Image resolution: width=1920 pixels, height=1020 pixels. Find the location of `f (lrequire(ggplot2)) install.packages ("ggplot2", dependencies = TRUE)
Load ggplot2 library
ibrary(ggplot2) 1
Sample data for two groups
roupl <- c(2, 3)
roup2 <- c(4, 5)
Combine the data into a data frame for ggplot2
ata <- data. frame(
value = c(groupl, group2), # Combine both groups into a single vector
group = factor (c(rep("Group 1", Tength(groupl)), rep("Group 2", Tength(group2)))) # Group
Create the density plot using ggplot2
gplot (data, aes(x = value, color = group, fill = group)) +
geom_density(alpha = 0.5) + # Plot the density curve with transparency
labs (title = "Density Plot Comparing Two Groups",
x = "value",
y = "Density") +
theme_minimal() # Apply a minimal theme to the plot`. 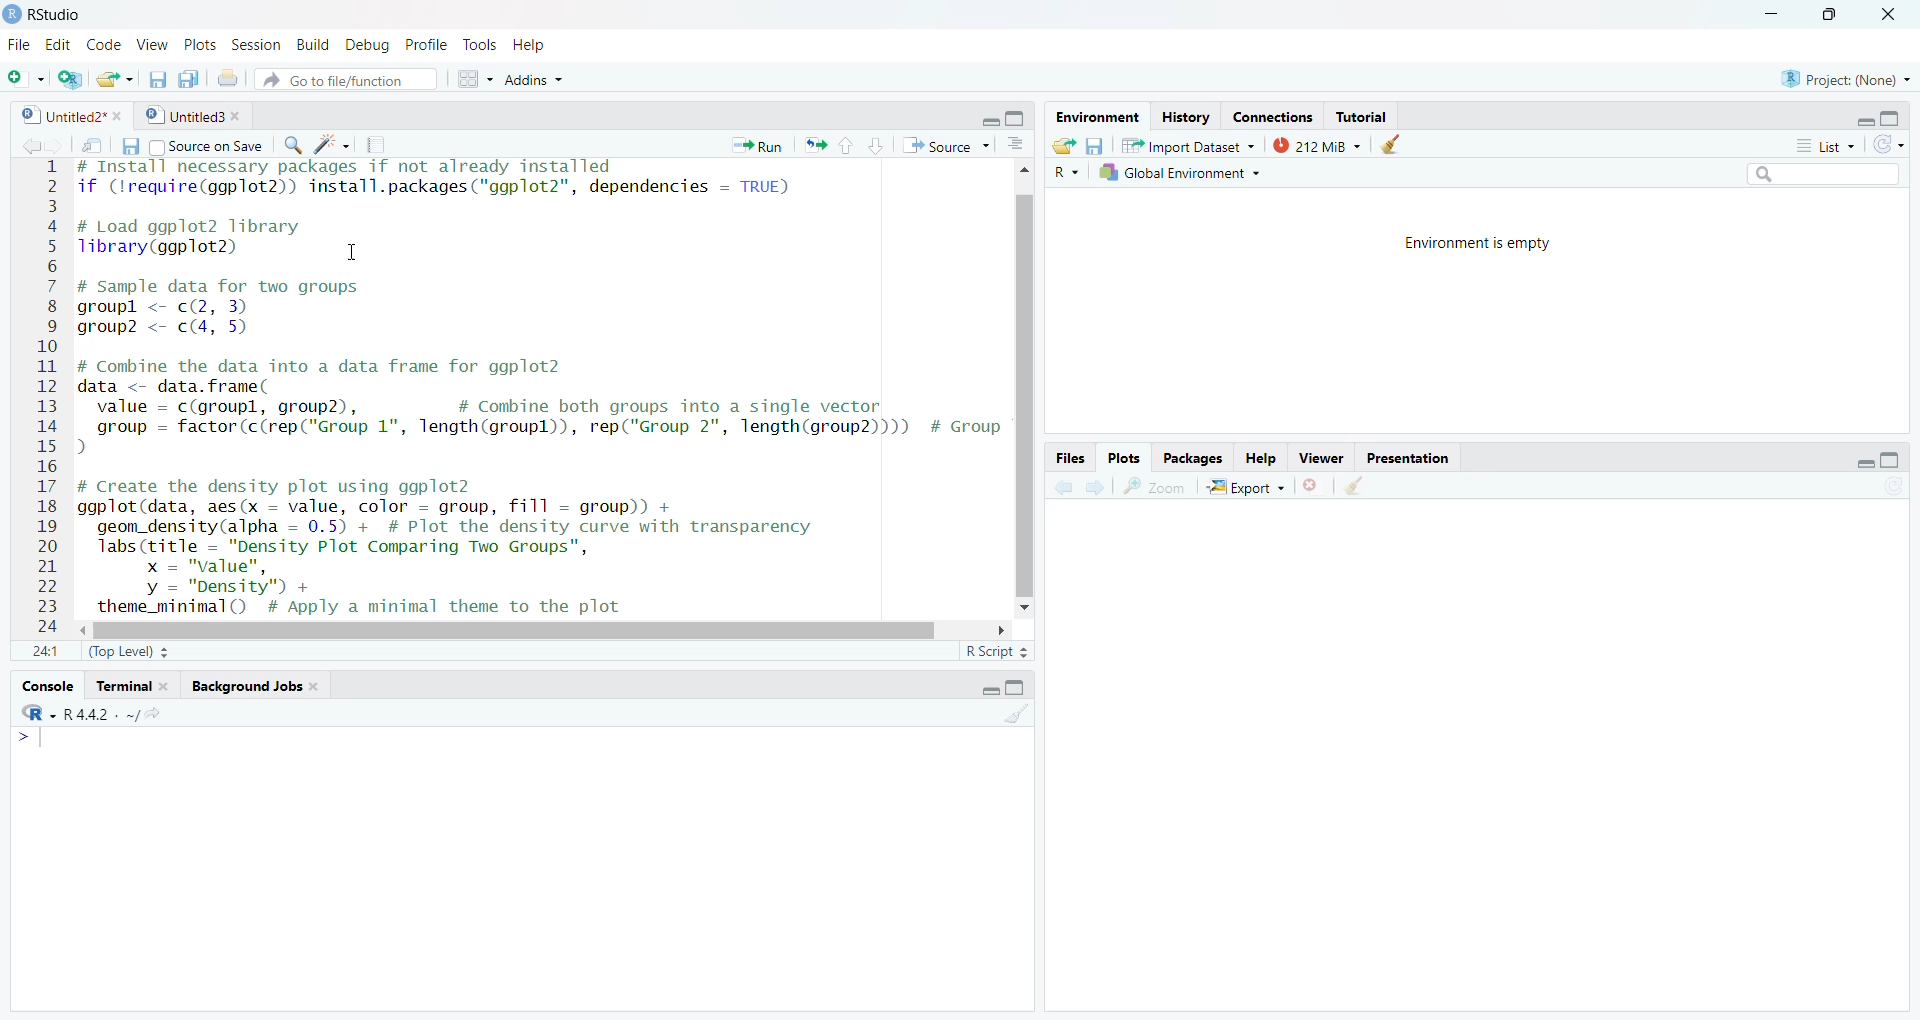

f (lrequire(ggplot2)) install.packages ("ggplot2", dependencies = TRUE)
Load ggplot2 library
ibrary(ggplot2) 1
Sample data for two groups
roupl <- c(2, 3)
roup2 <- c(4, 5)
Combine the data into a data frame for ggplot2
ata <- data. frame(
value = c(groupl, group2), # Combine both groups into a single vector
group = factor (c(rep("Group 1", Tength(groupl)), rep("Group 2", Tength(group2)))) # Group
Create the density plot using ggplot2
gplot (data, aes(x = value, color = group, fill = group)) +
geom_density(alpha = 0.5) + # Plot the density curve with transparency
labs (title = "Density Plot Comparing Two Groups",
x = "value",
y = "Density") +
theme_minimal() # Apply a minimal theme to the plot is located at coordinates (516, 388).